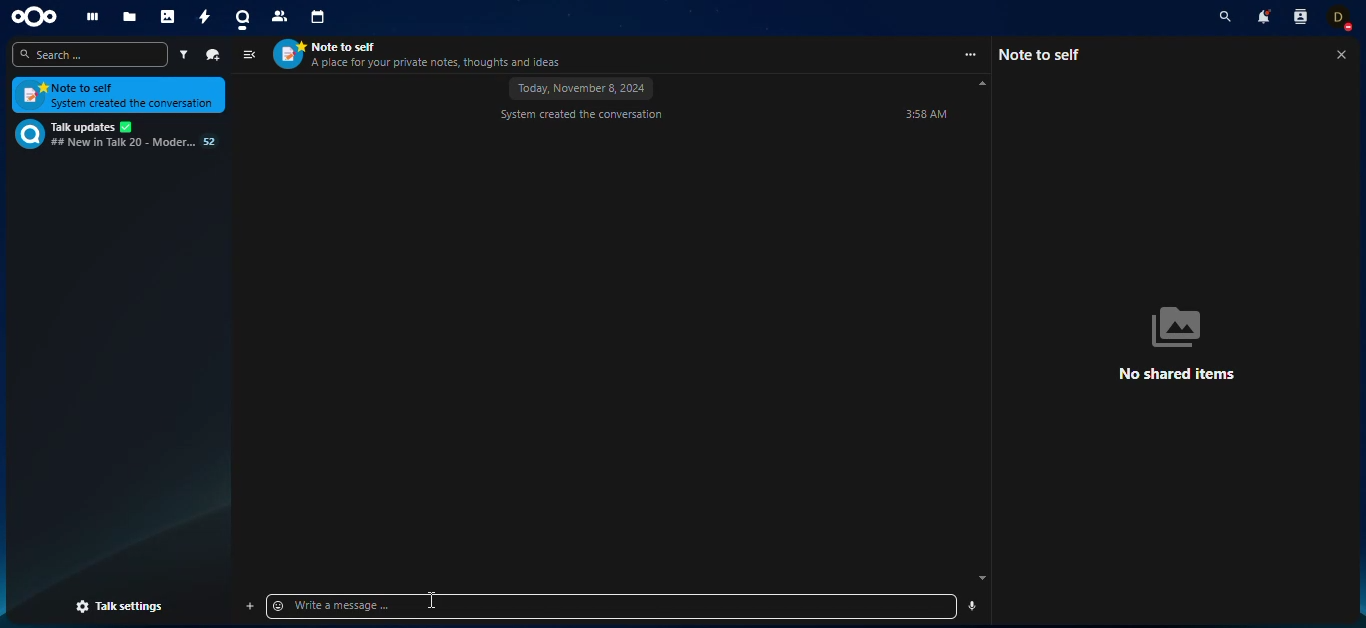  Describe the element at coordinates (120, 607) in the screenshot. I see `talk settings` at that location.